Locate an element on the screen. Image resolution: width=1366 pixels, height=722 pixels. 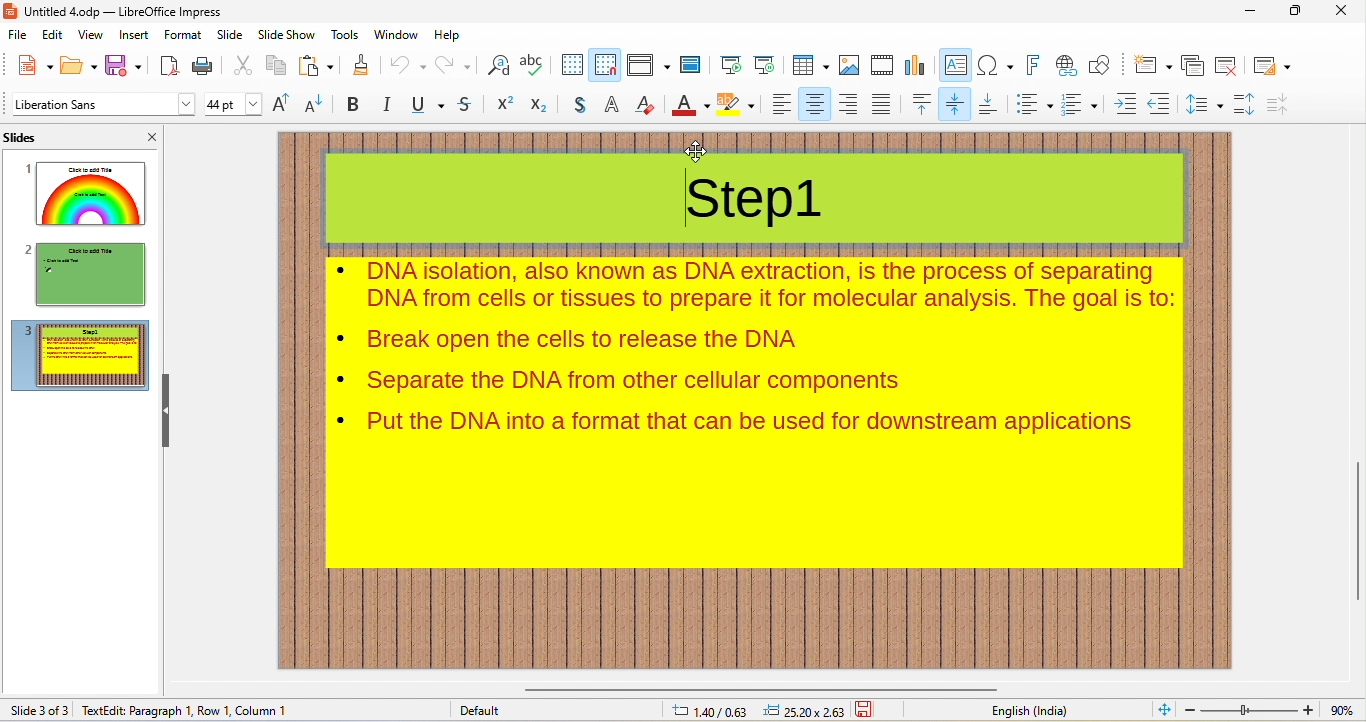
font size is located at coordinates (233, 104).